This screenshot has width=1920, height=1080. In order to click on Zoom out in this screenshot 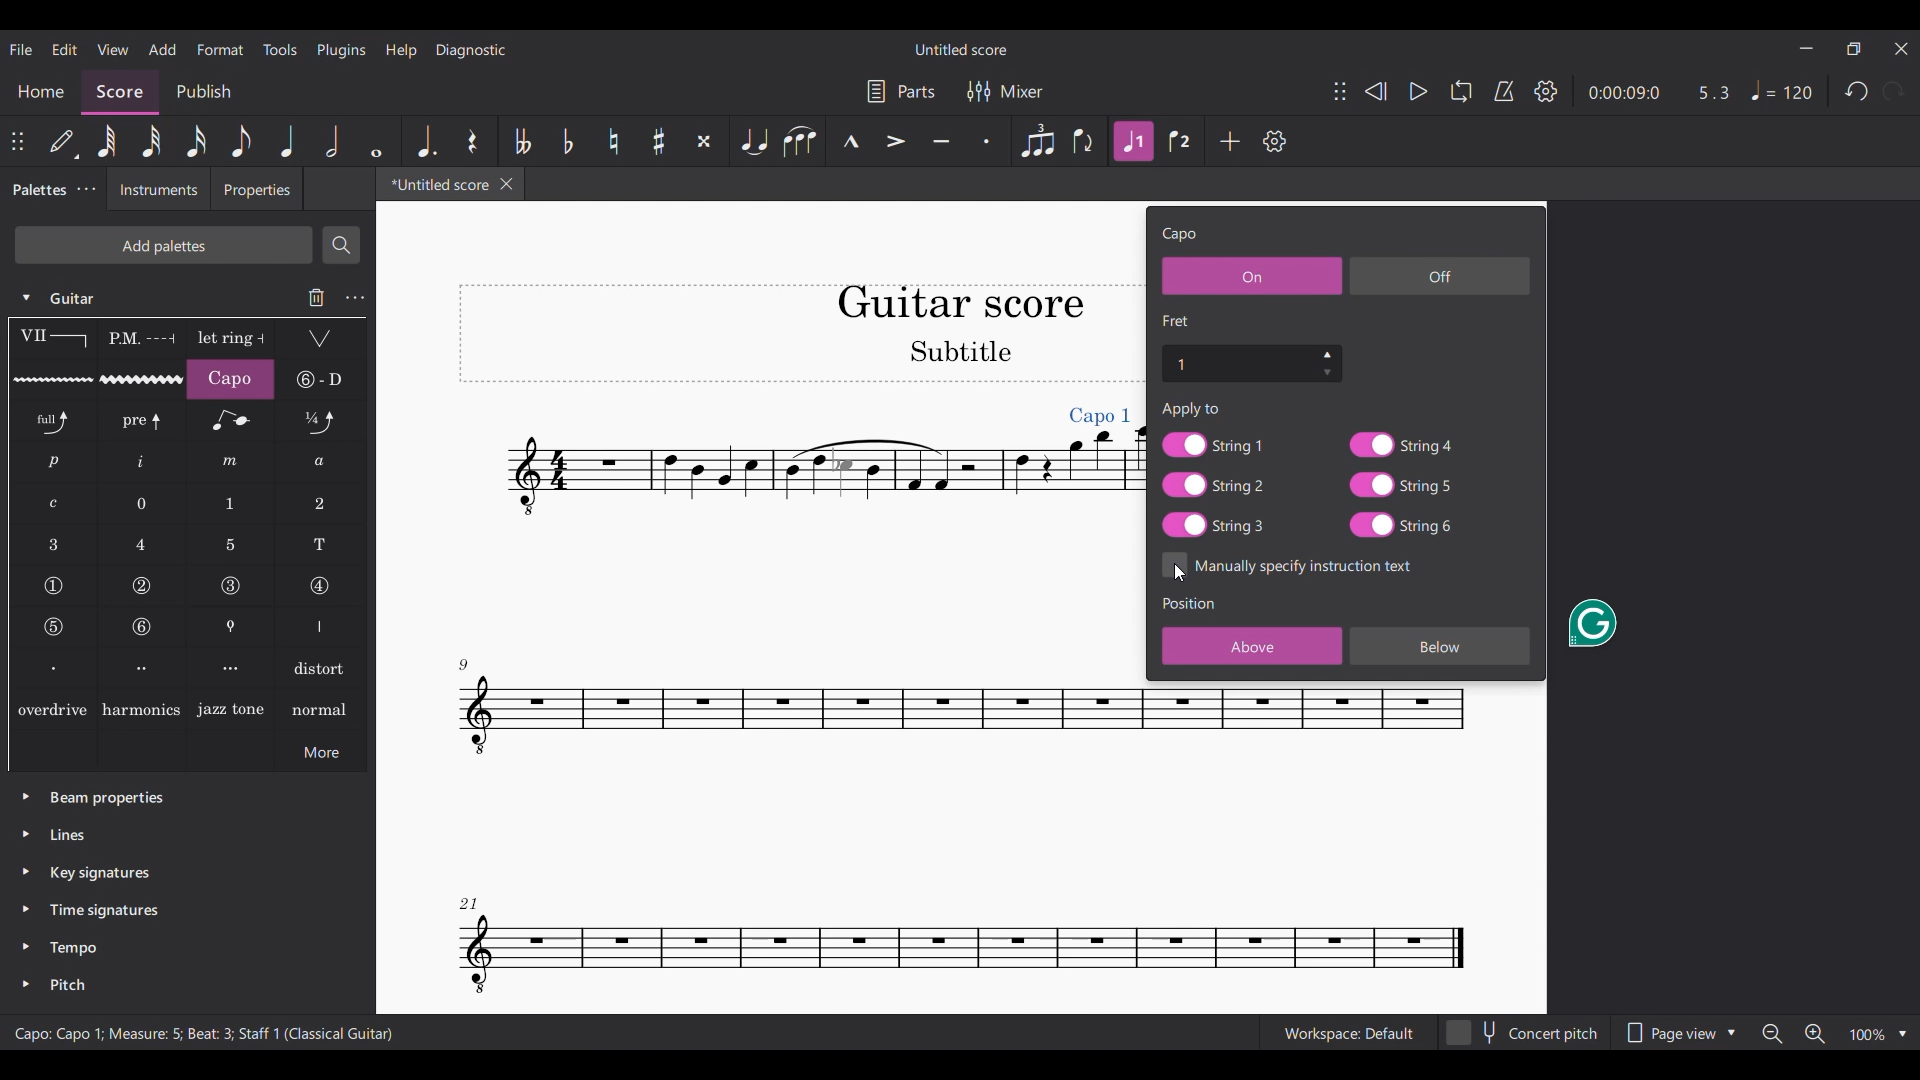, I will do `click(1774, 1034)`.